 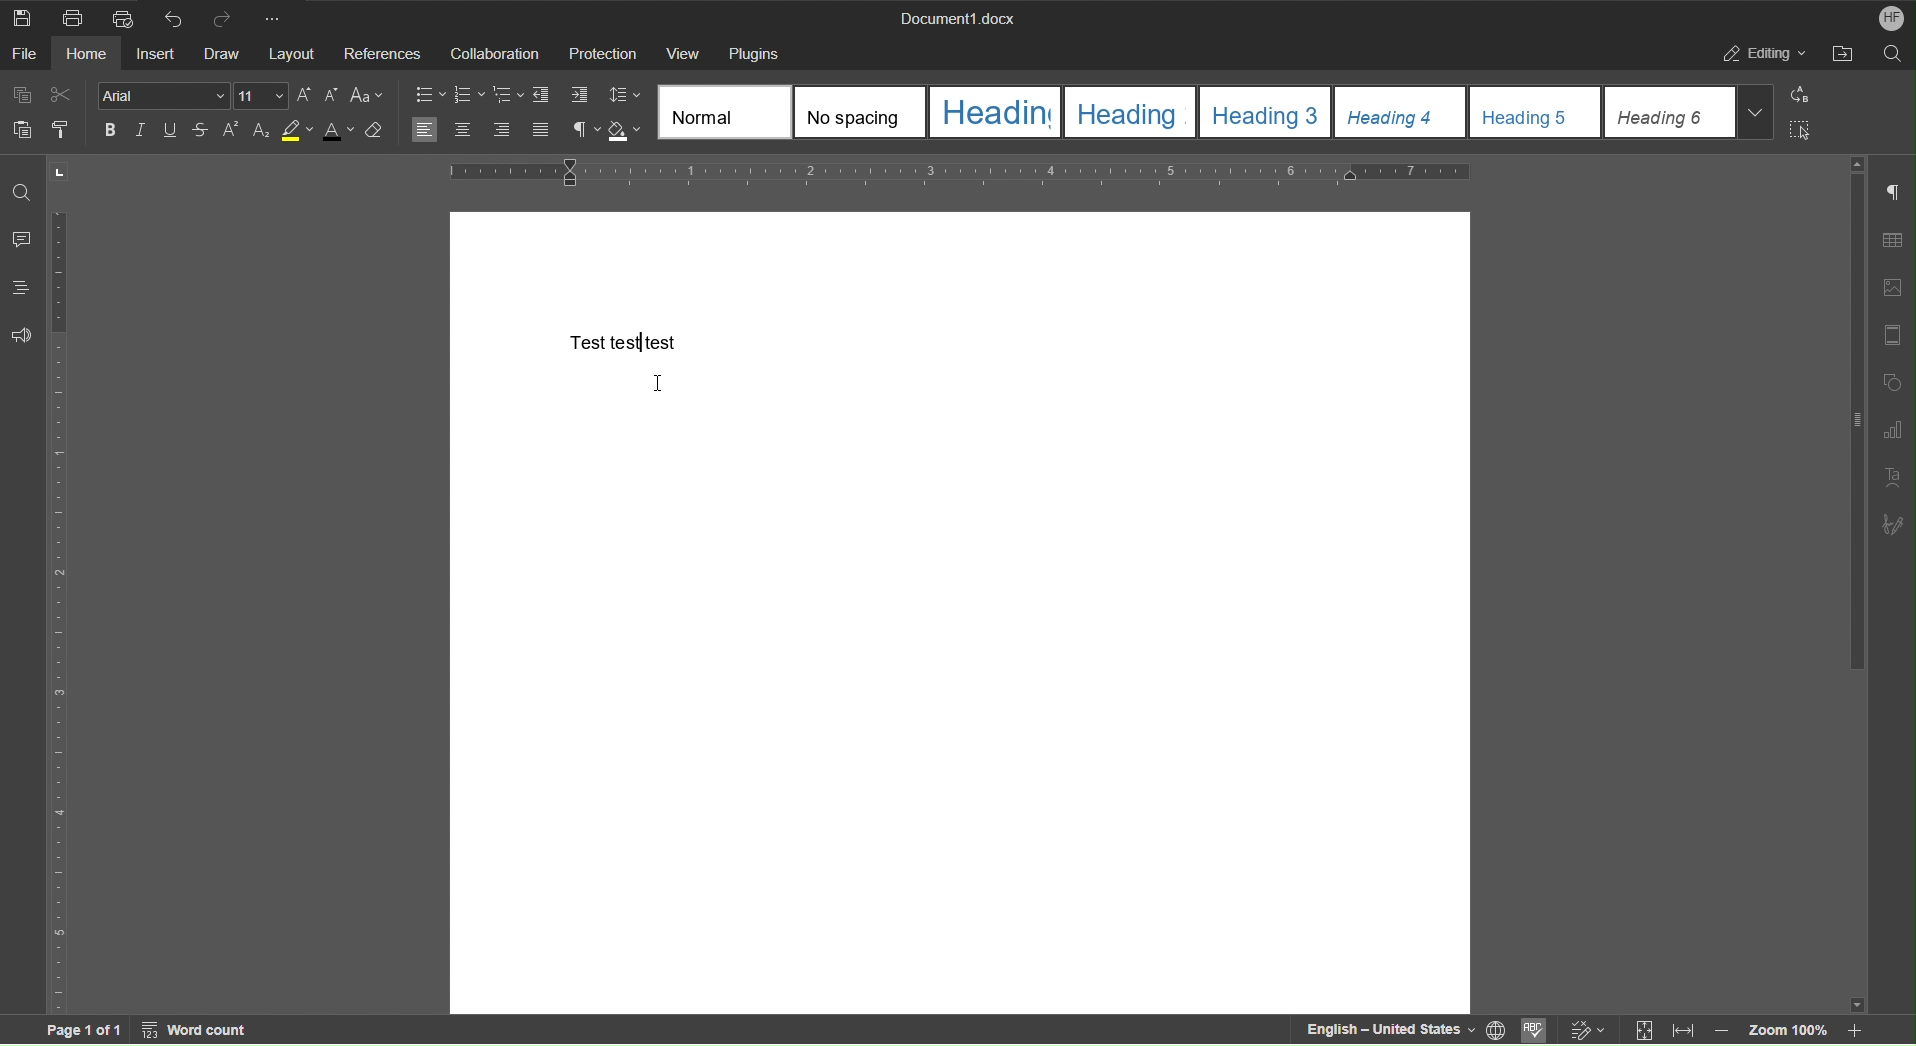 I want to click on Strikethrough, so click(x=203, y=131).